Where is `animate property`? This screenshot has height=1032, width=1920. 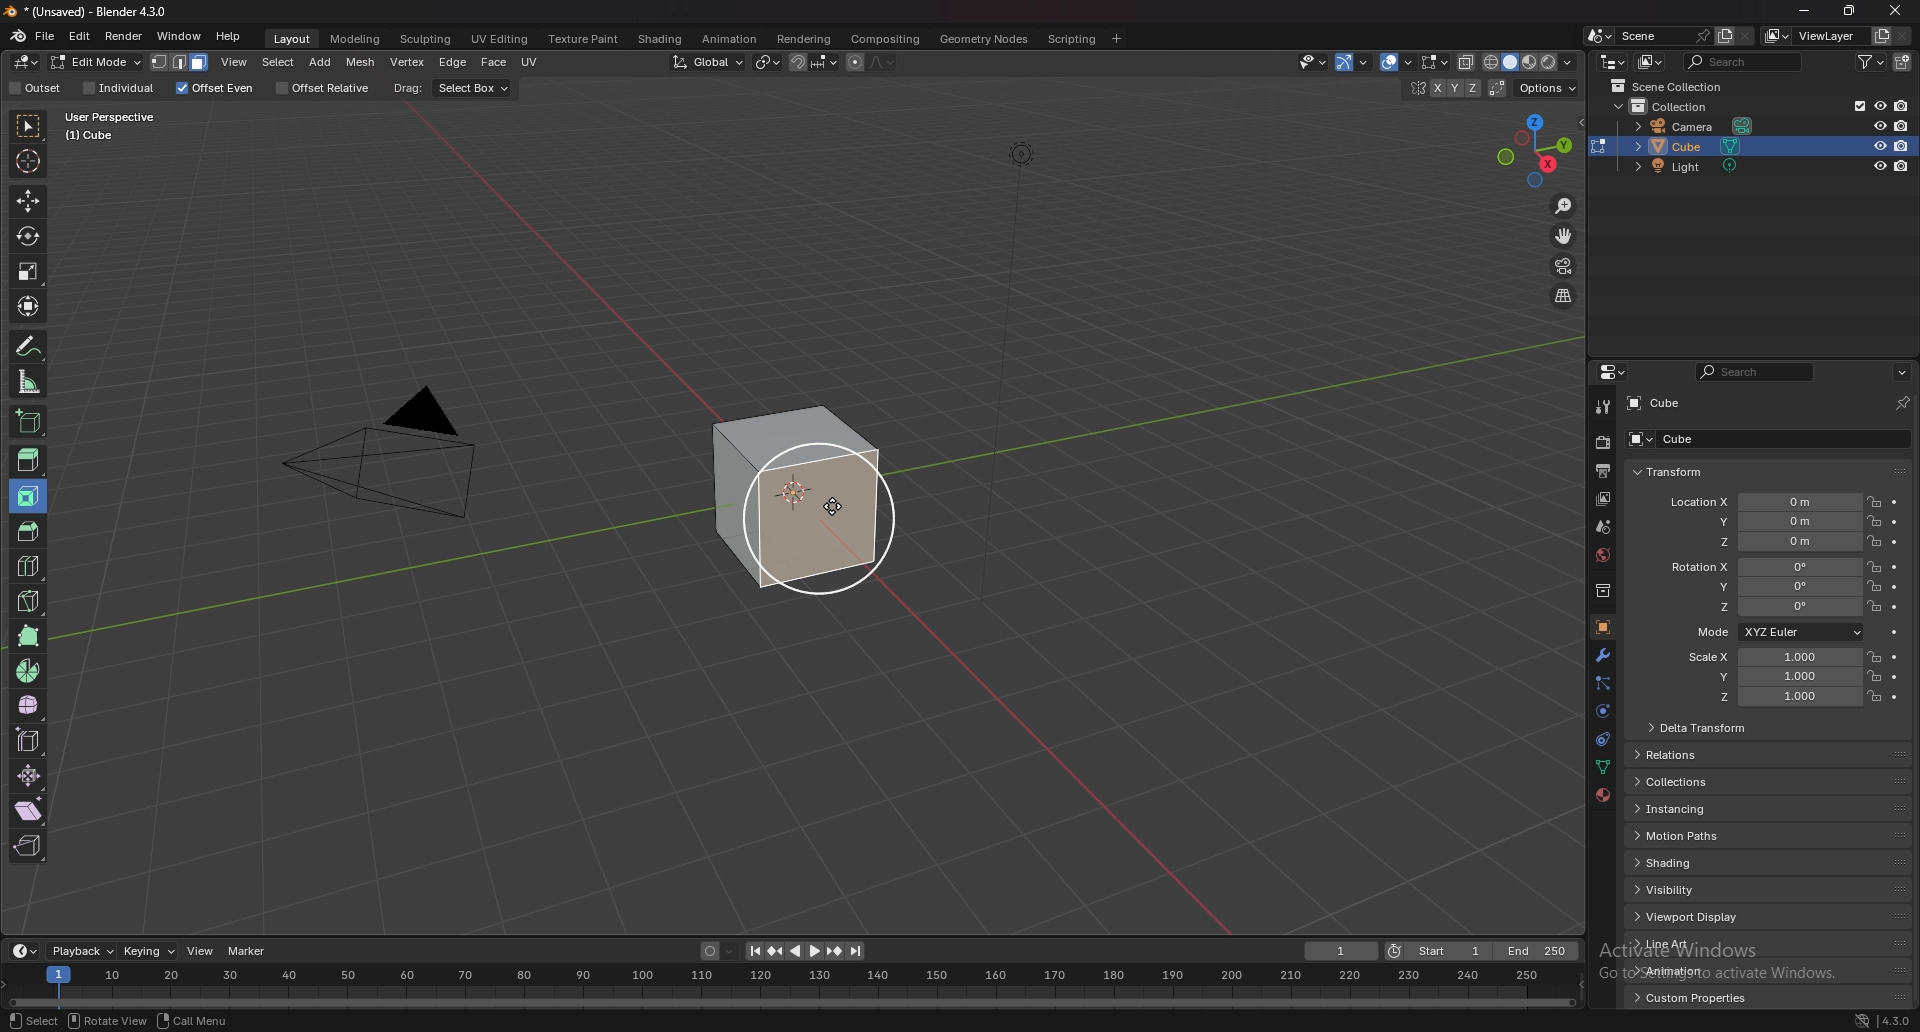
animate property is located at coordinates (1897, 698).